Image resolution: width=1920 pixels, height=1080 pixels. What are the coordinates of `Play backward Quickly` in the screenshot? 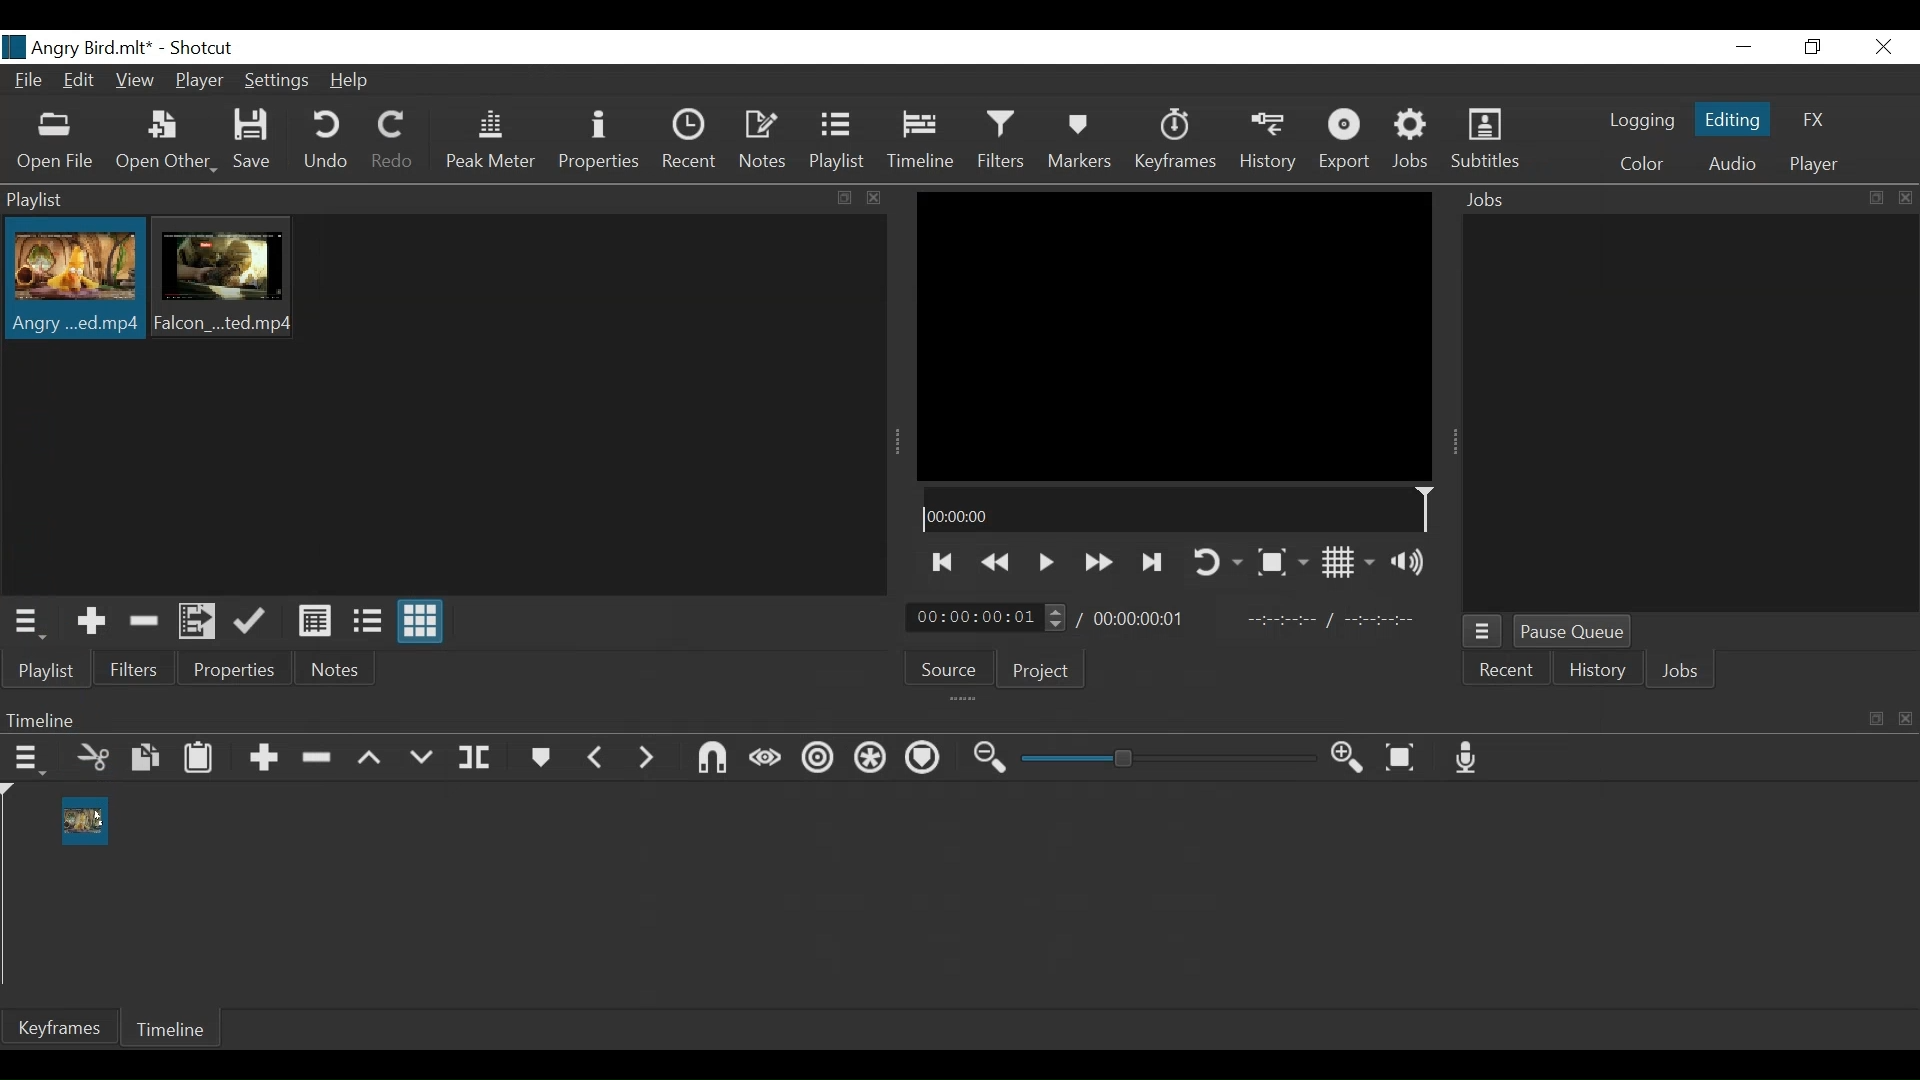 It's located at (999, 561).